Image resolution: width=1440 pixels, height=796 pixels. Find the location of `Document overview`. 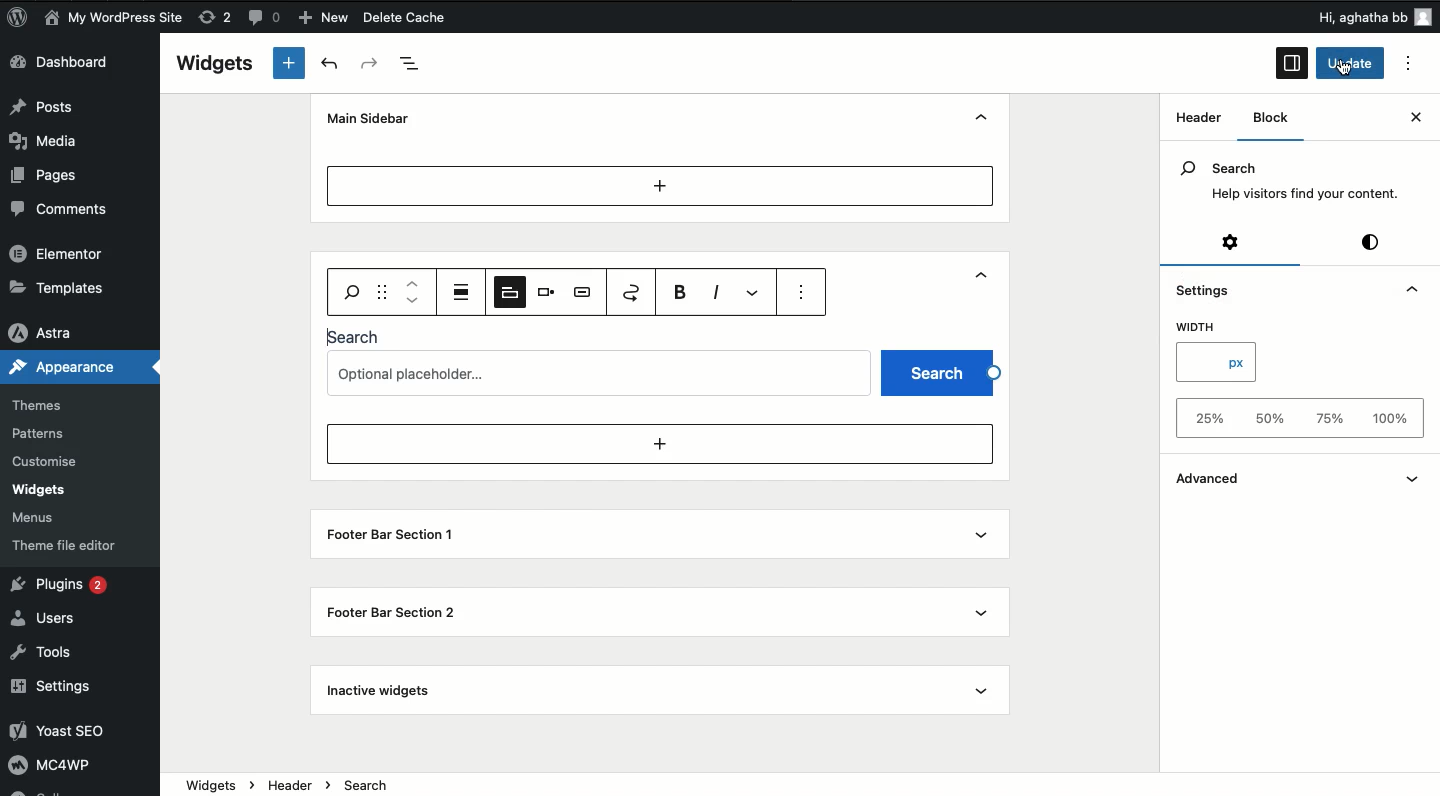

Document overview is located at coordinates (418, 63).